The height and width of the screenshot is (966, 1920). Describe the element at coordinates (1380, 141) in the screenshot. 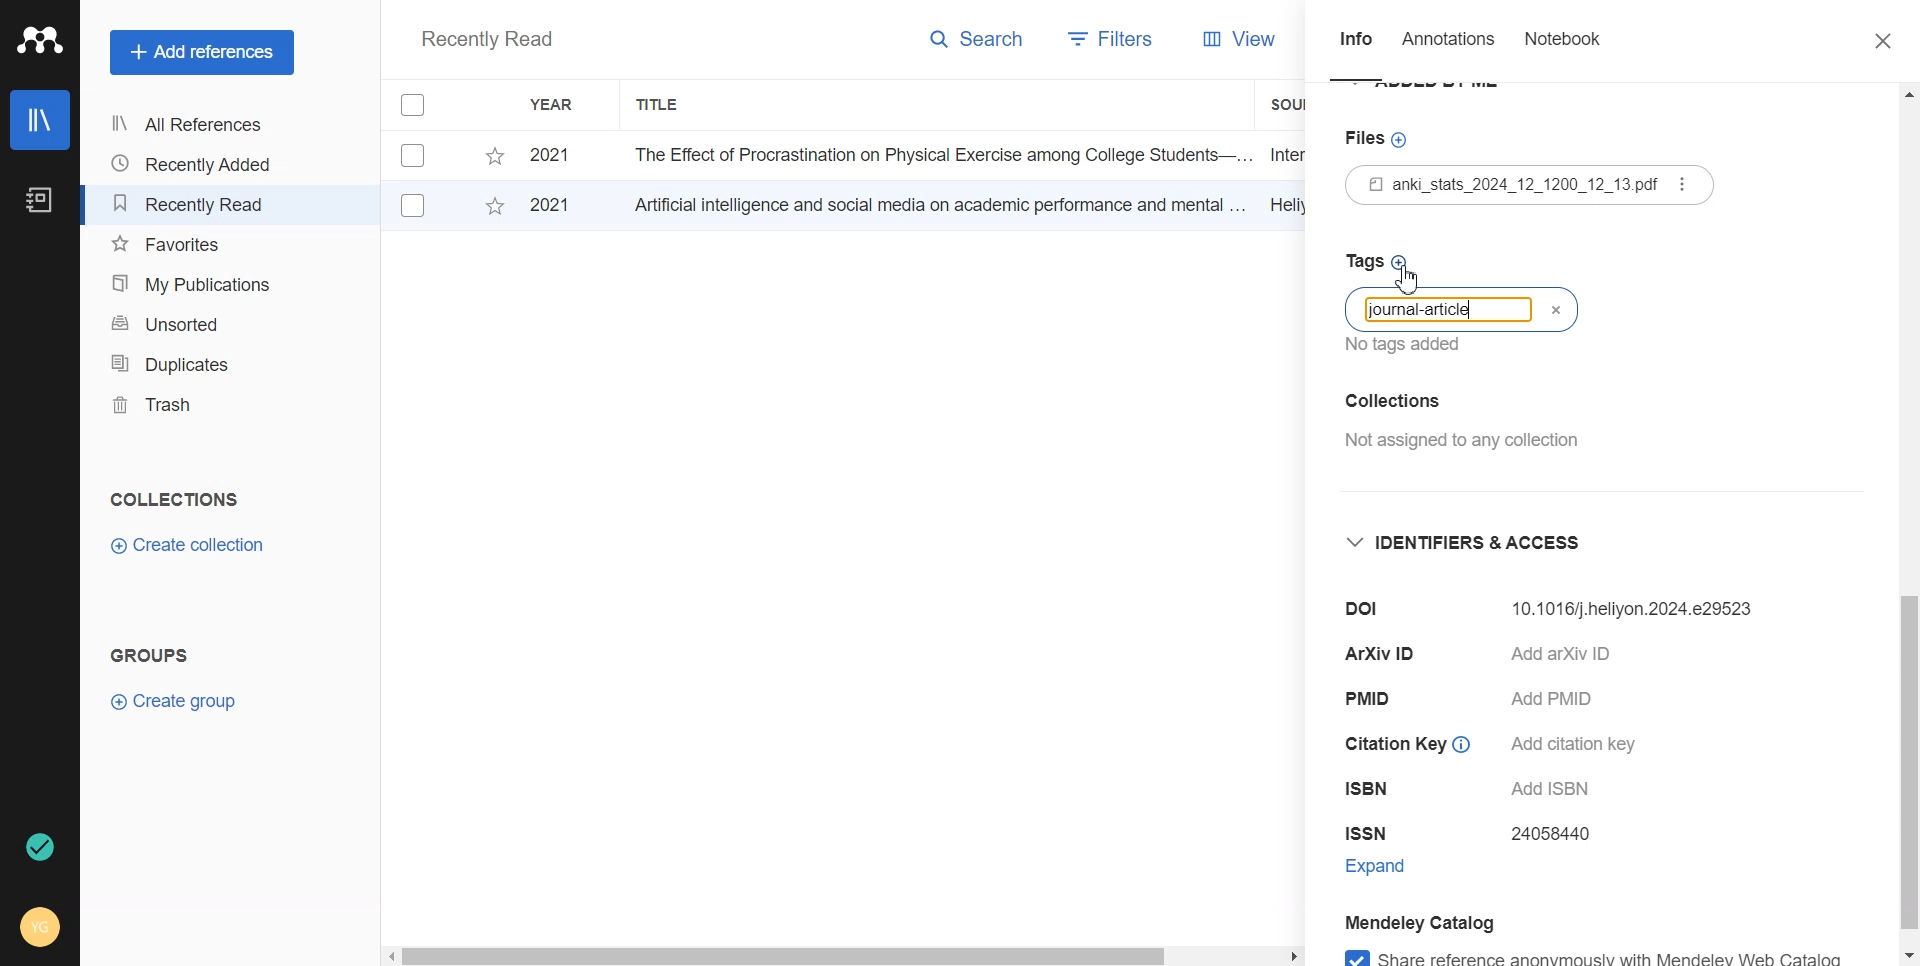

I see `Files` at that location.